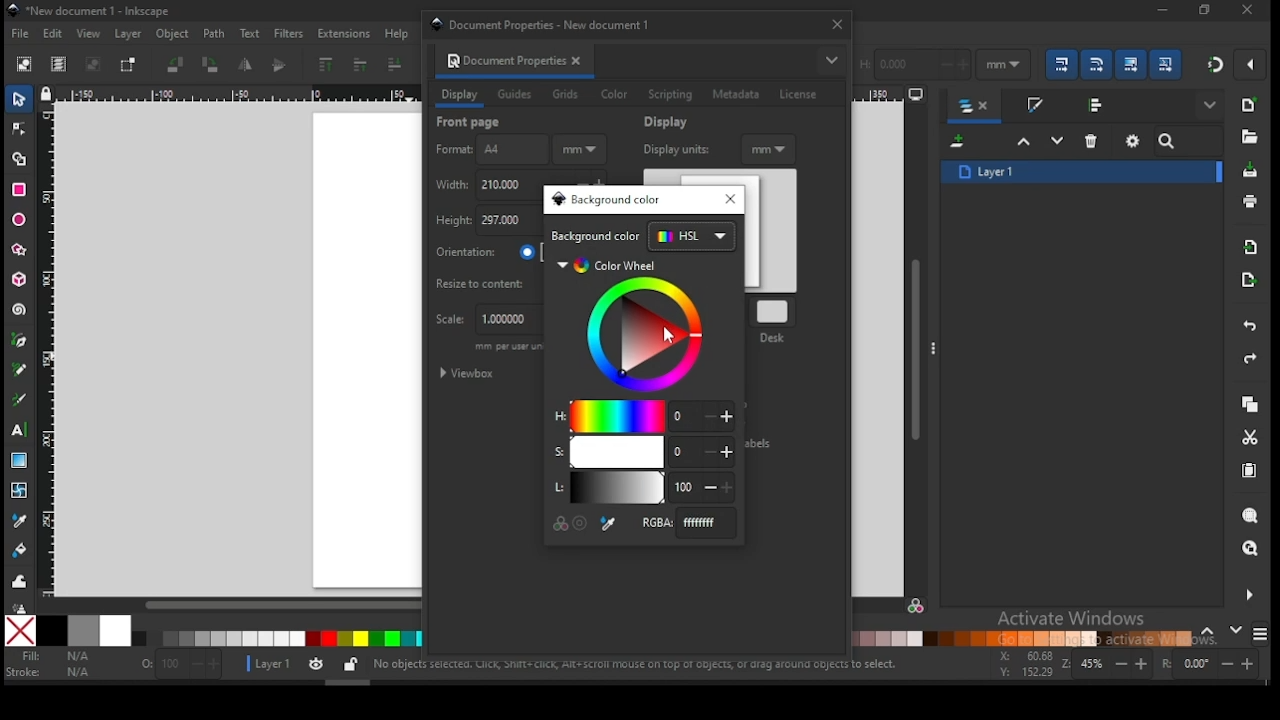 The image size is (1280, 720). What do you see at coordinates (212, 65) in the screenshot?
I see `object rotate 90` at bounding box center [212, 65].